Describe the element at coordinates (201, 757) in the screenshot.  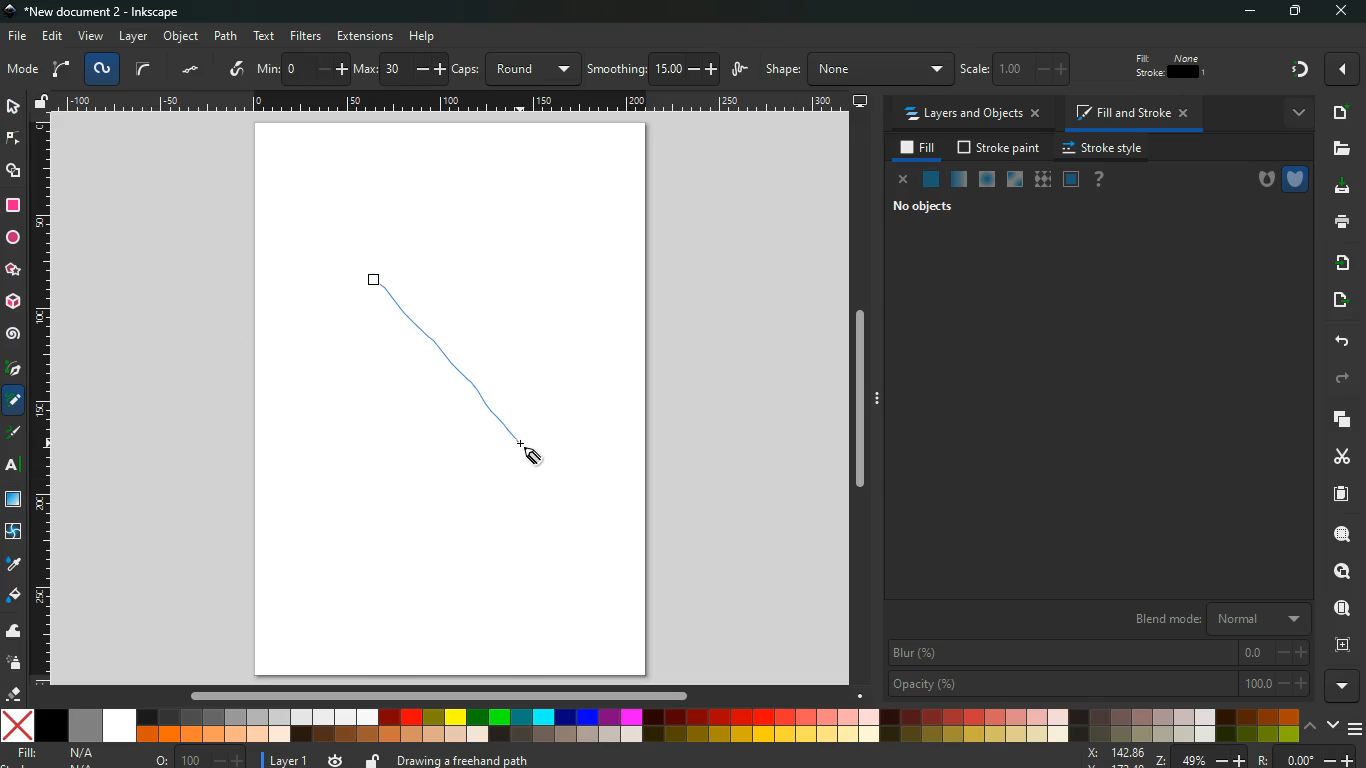
I see `o` at that location.